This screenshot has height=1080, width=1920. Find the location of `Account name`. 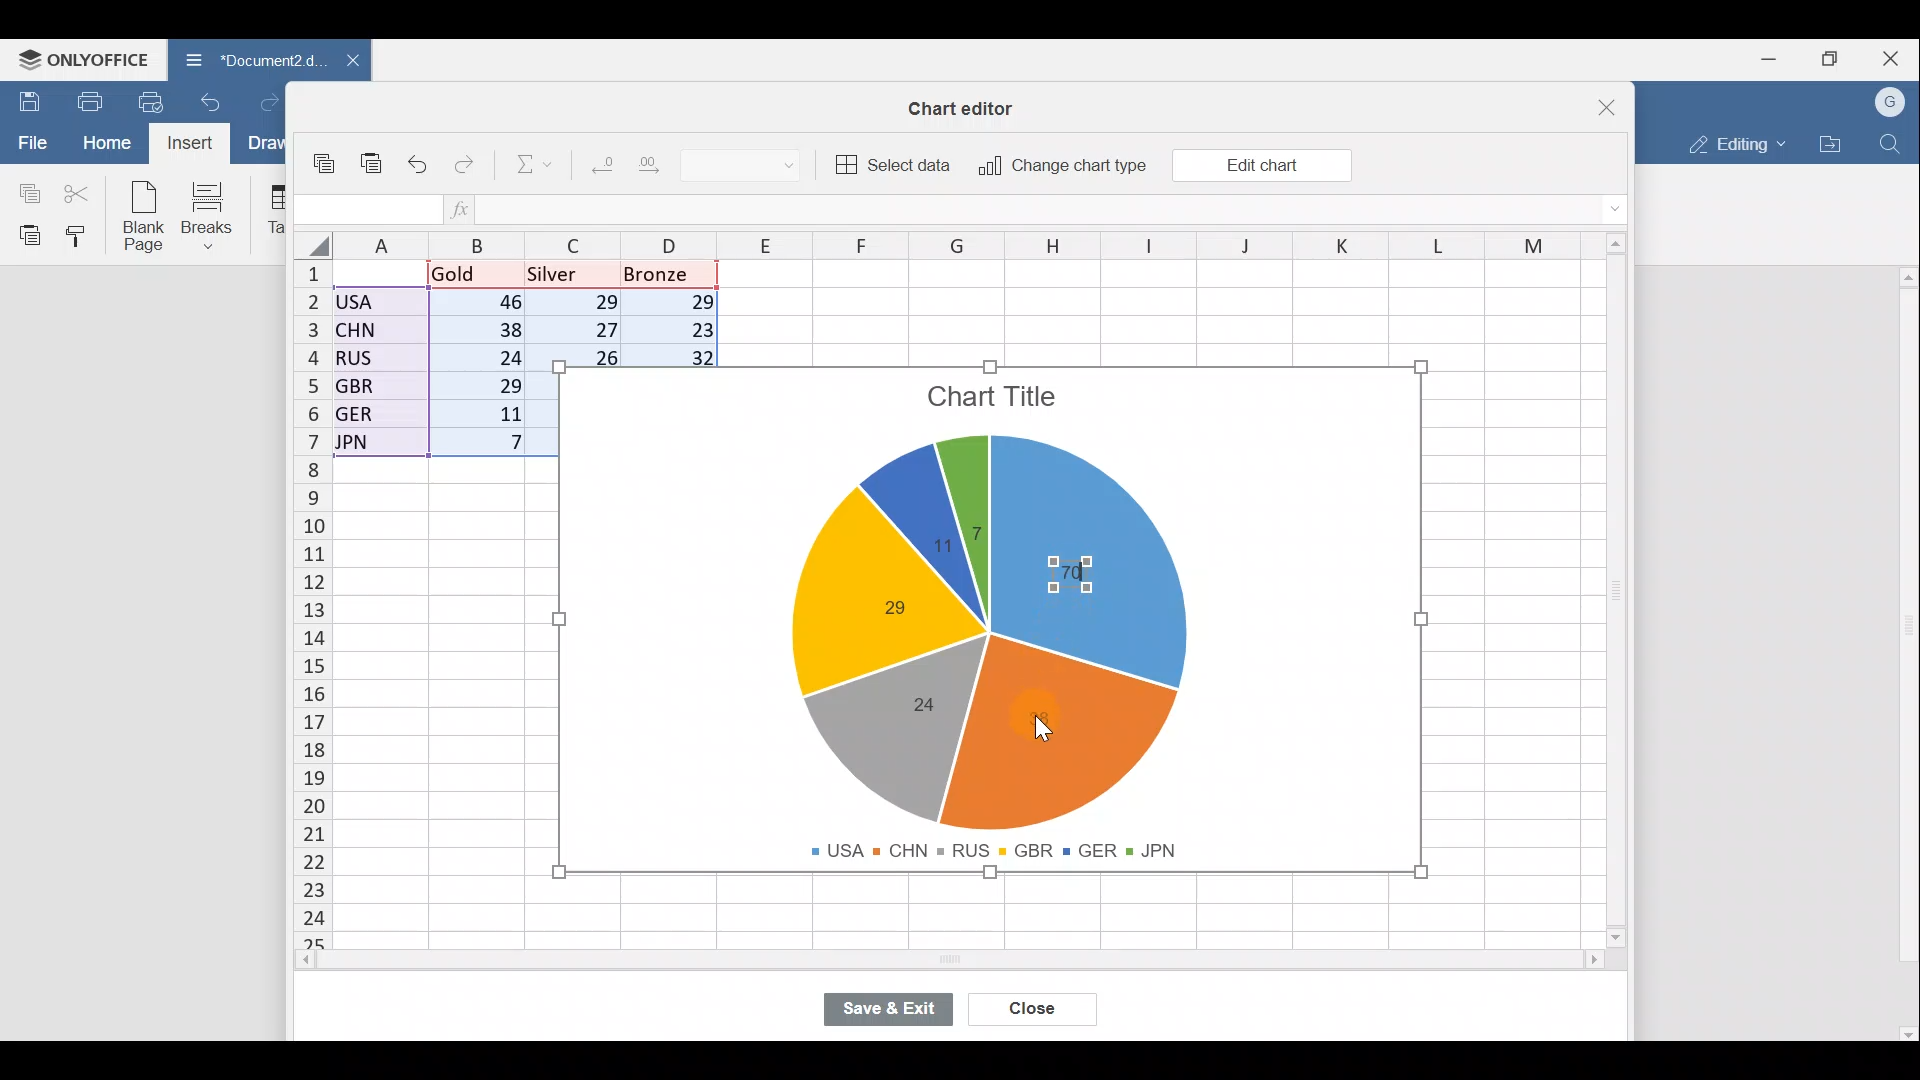

Account name is located at coordinates (1891, 103).